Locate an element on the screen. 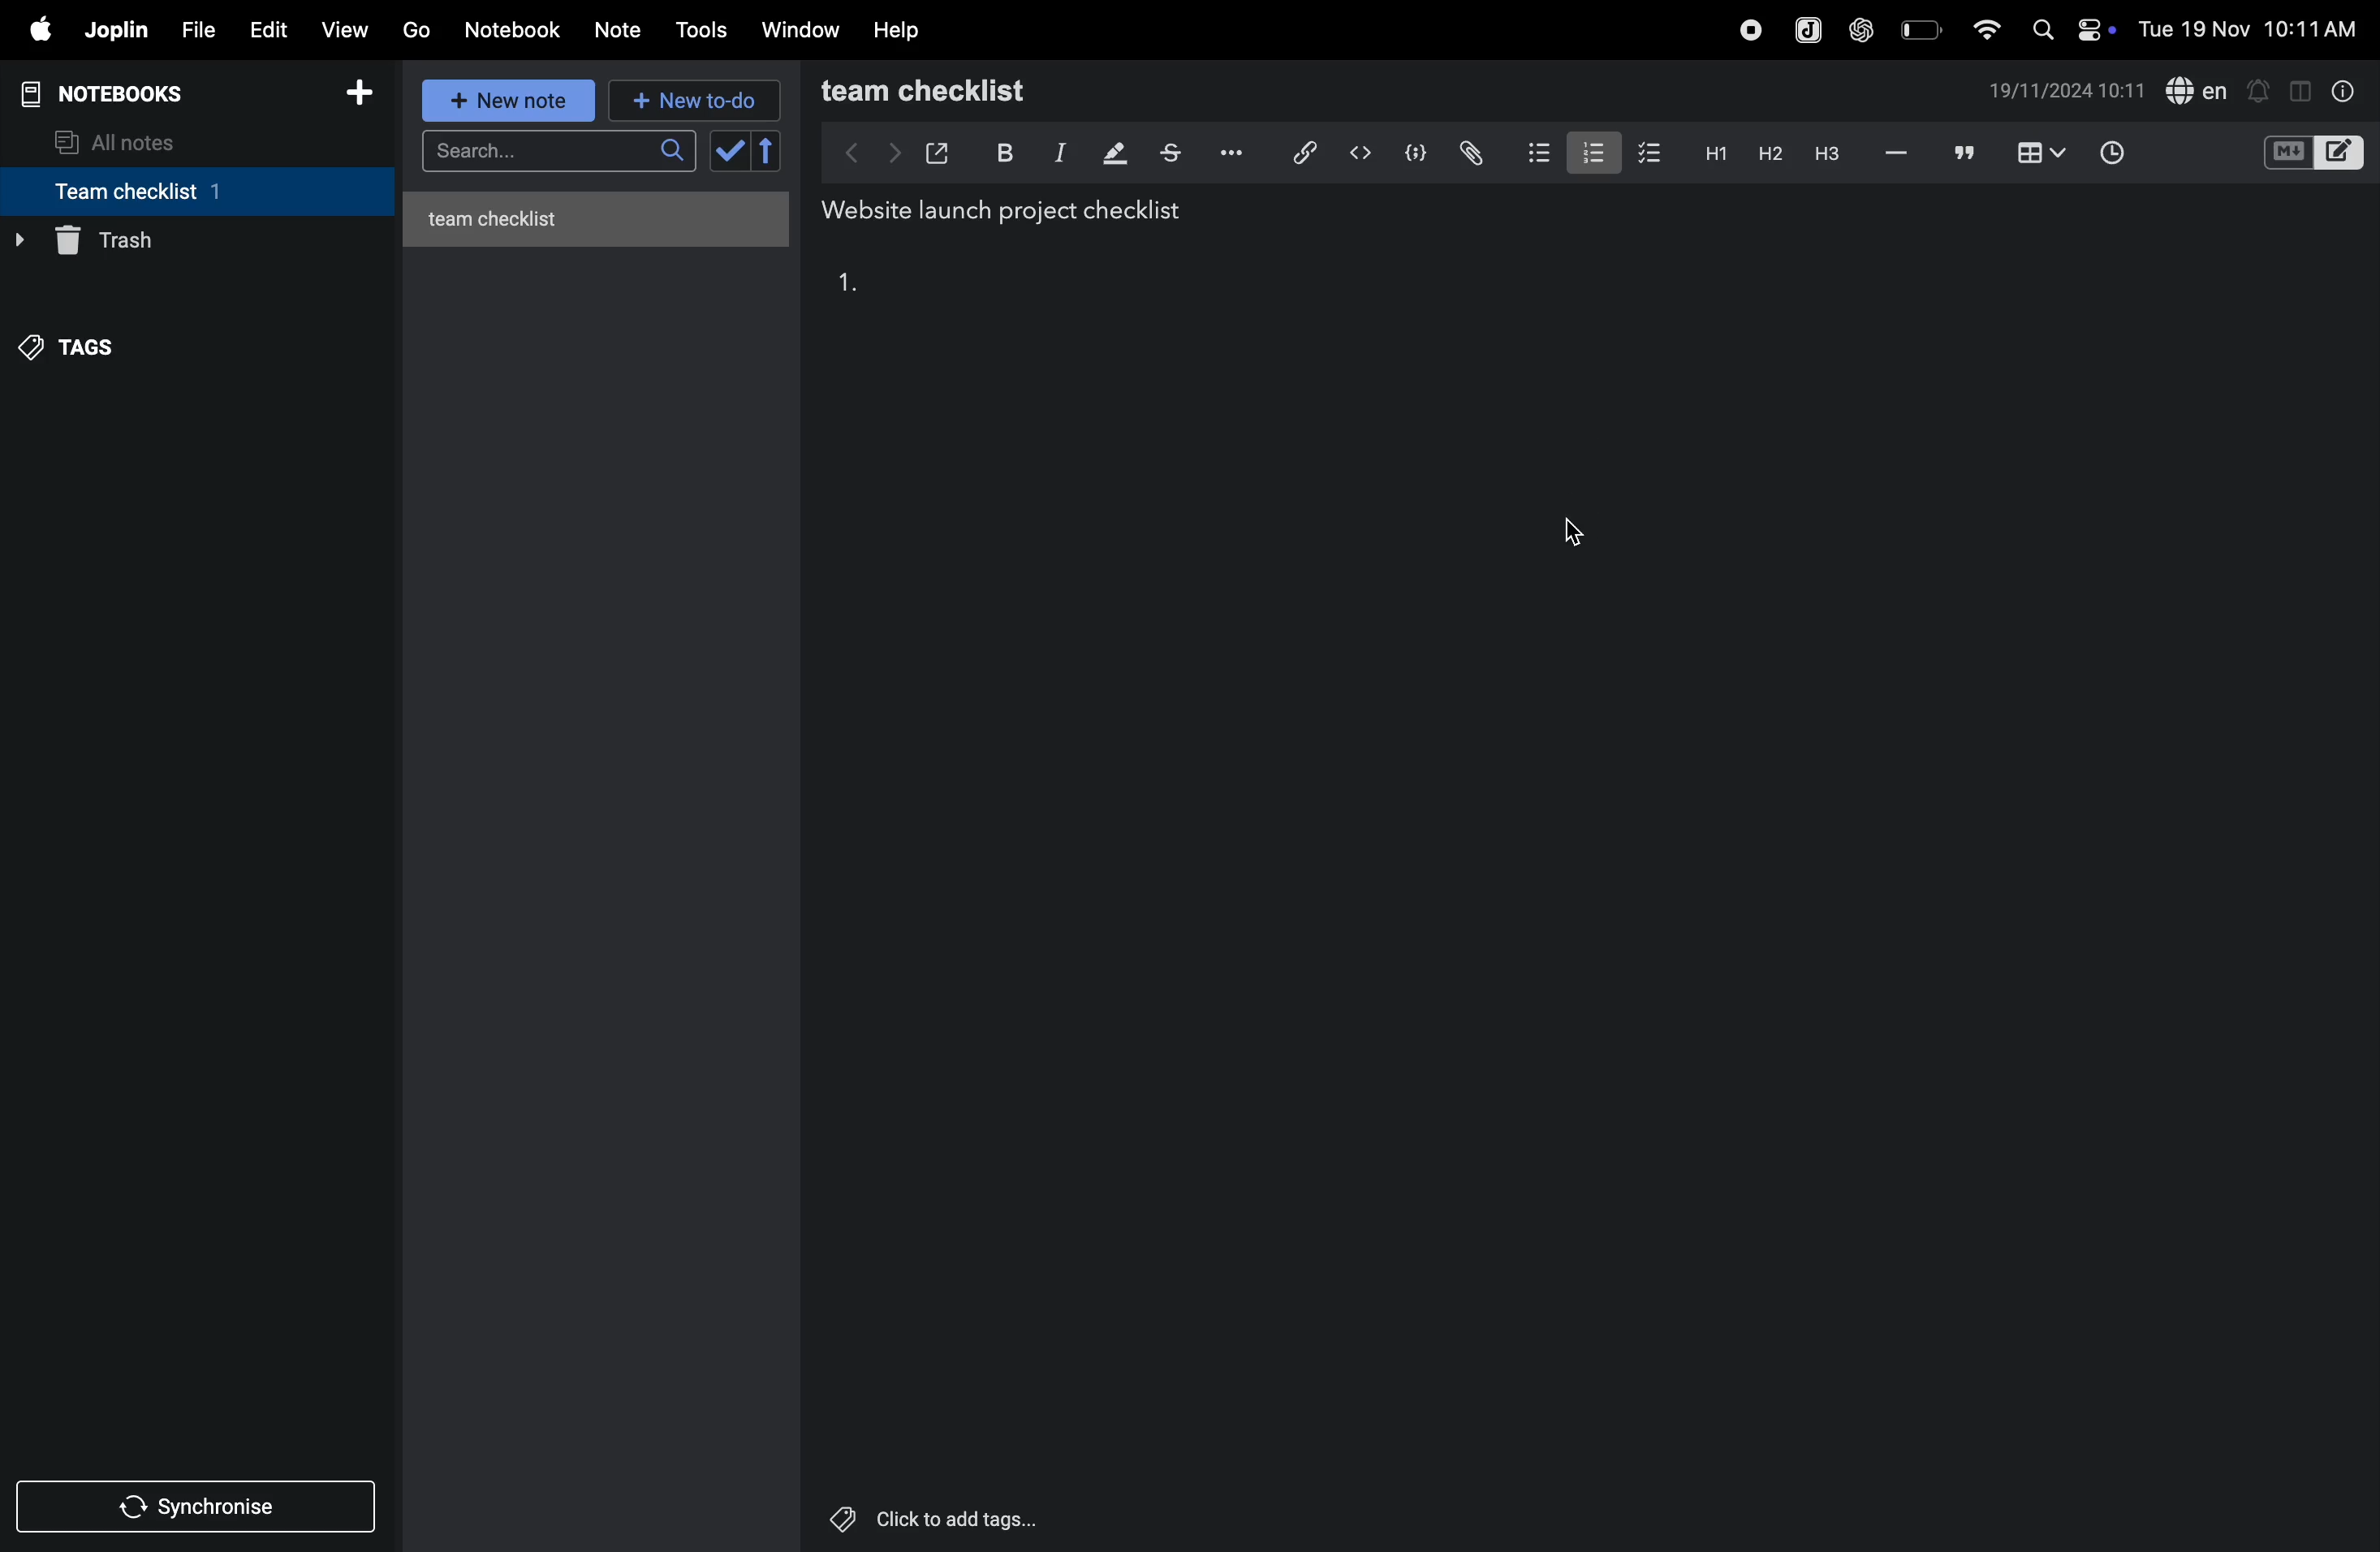 This screenshot has height=1552, width=2380. forward is located at coordinates (889, 152).